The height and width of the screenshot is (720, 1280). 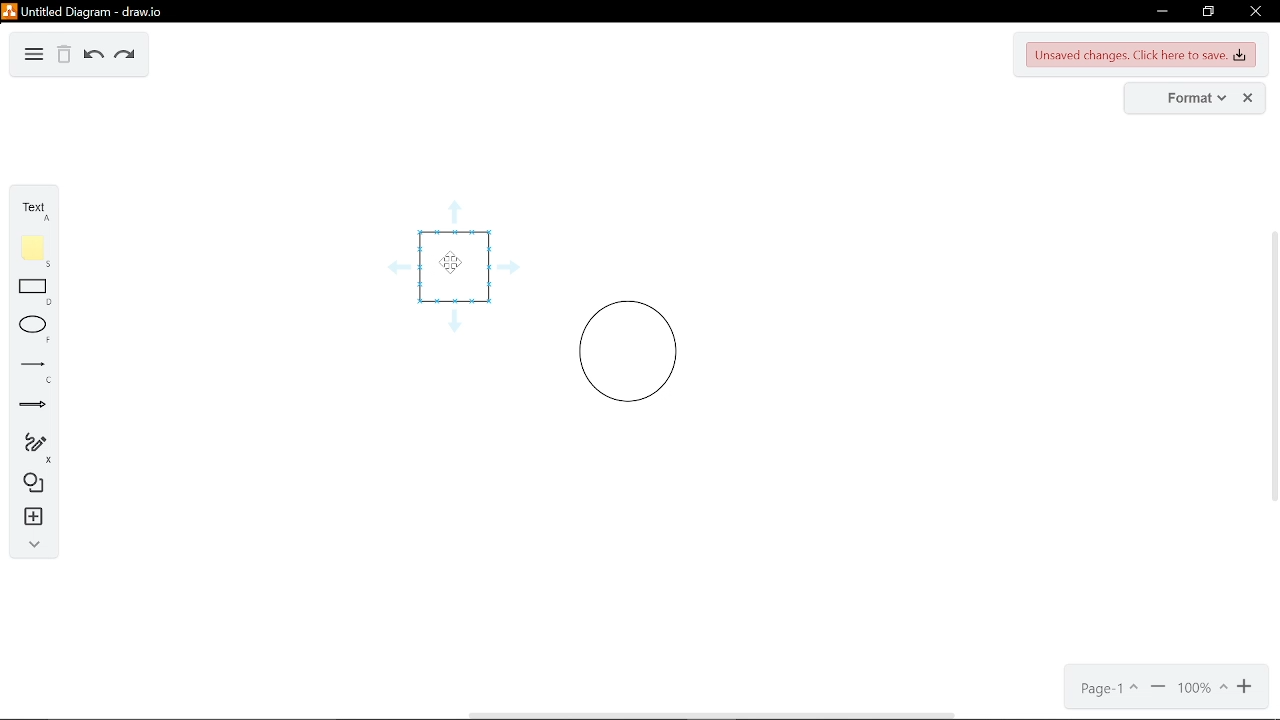 I want to click on guide arrow, so click(x=455, y=321).